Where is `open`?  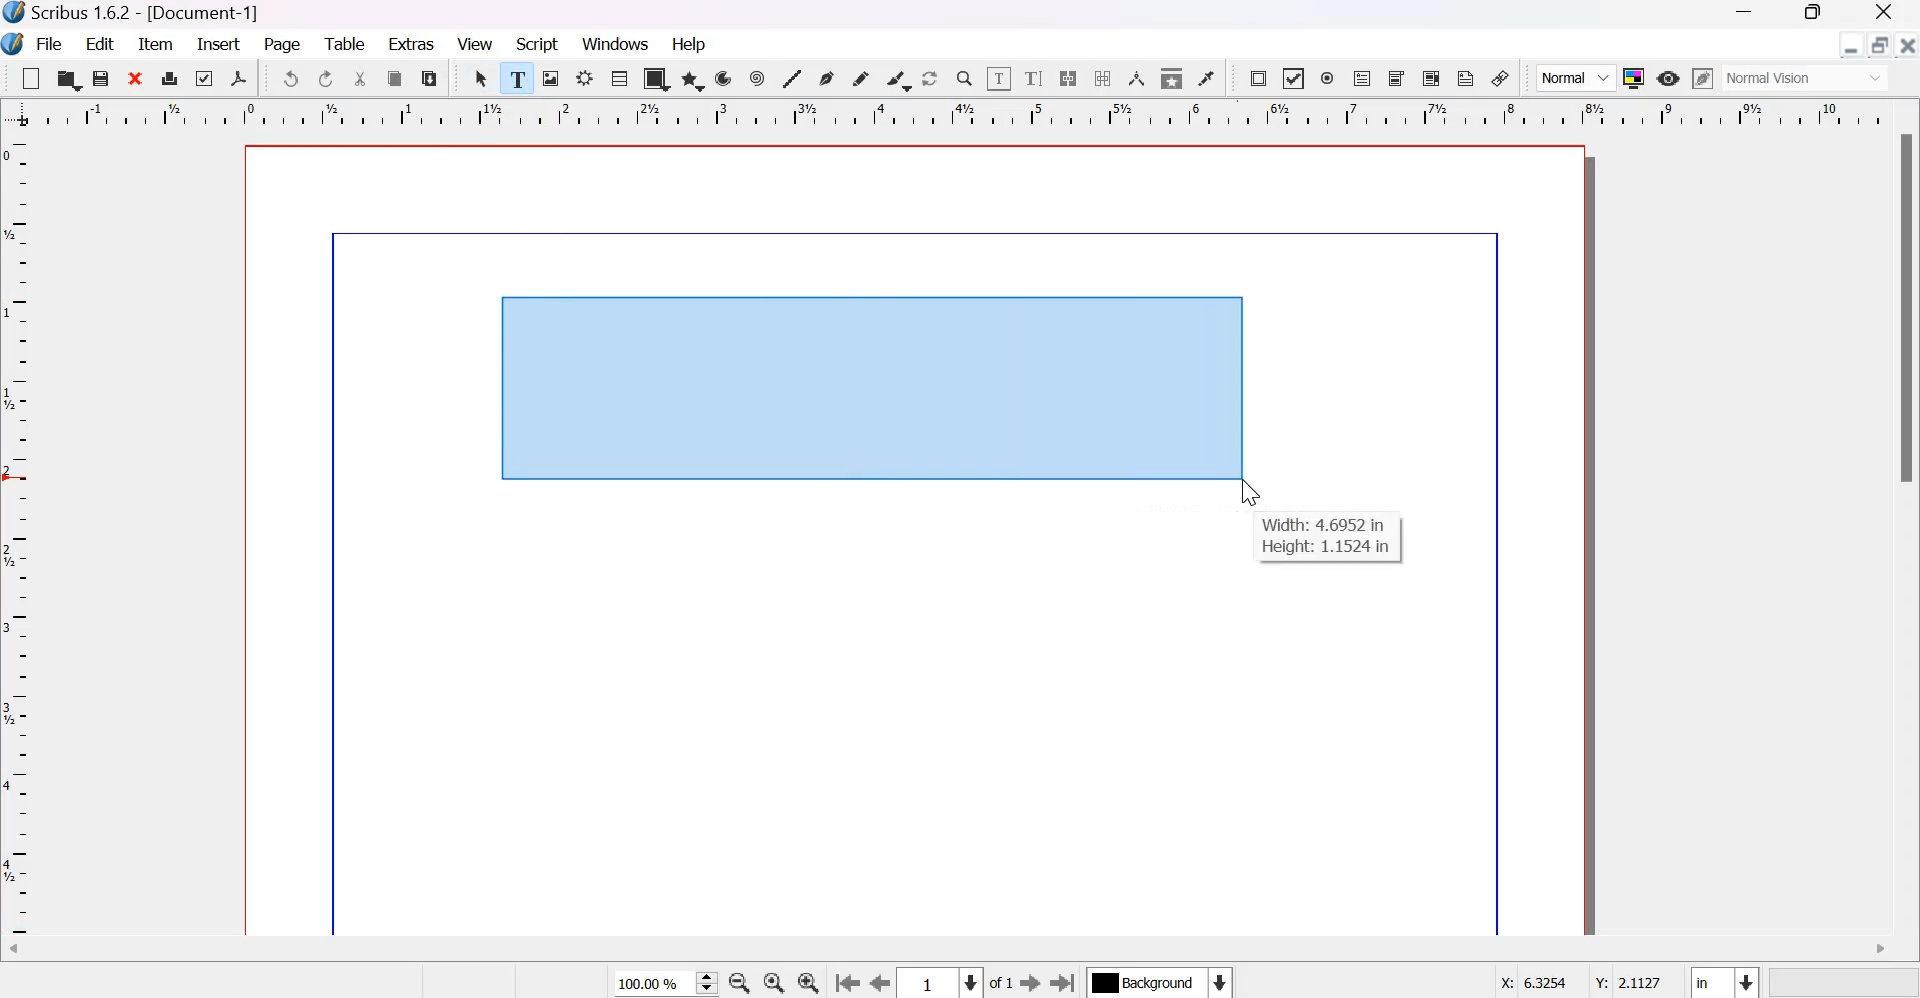 open is located at coordinates (67, 78).